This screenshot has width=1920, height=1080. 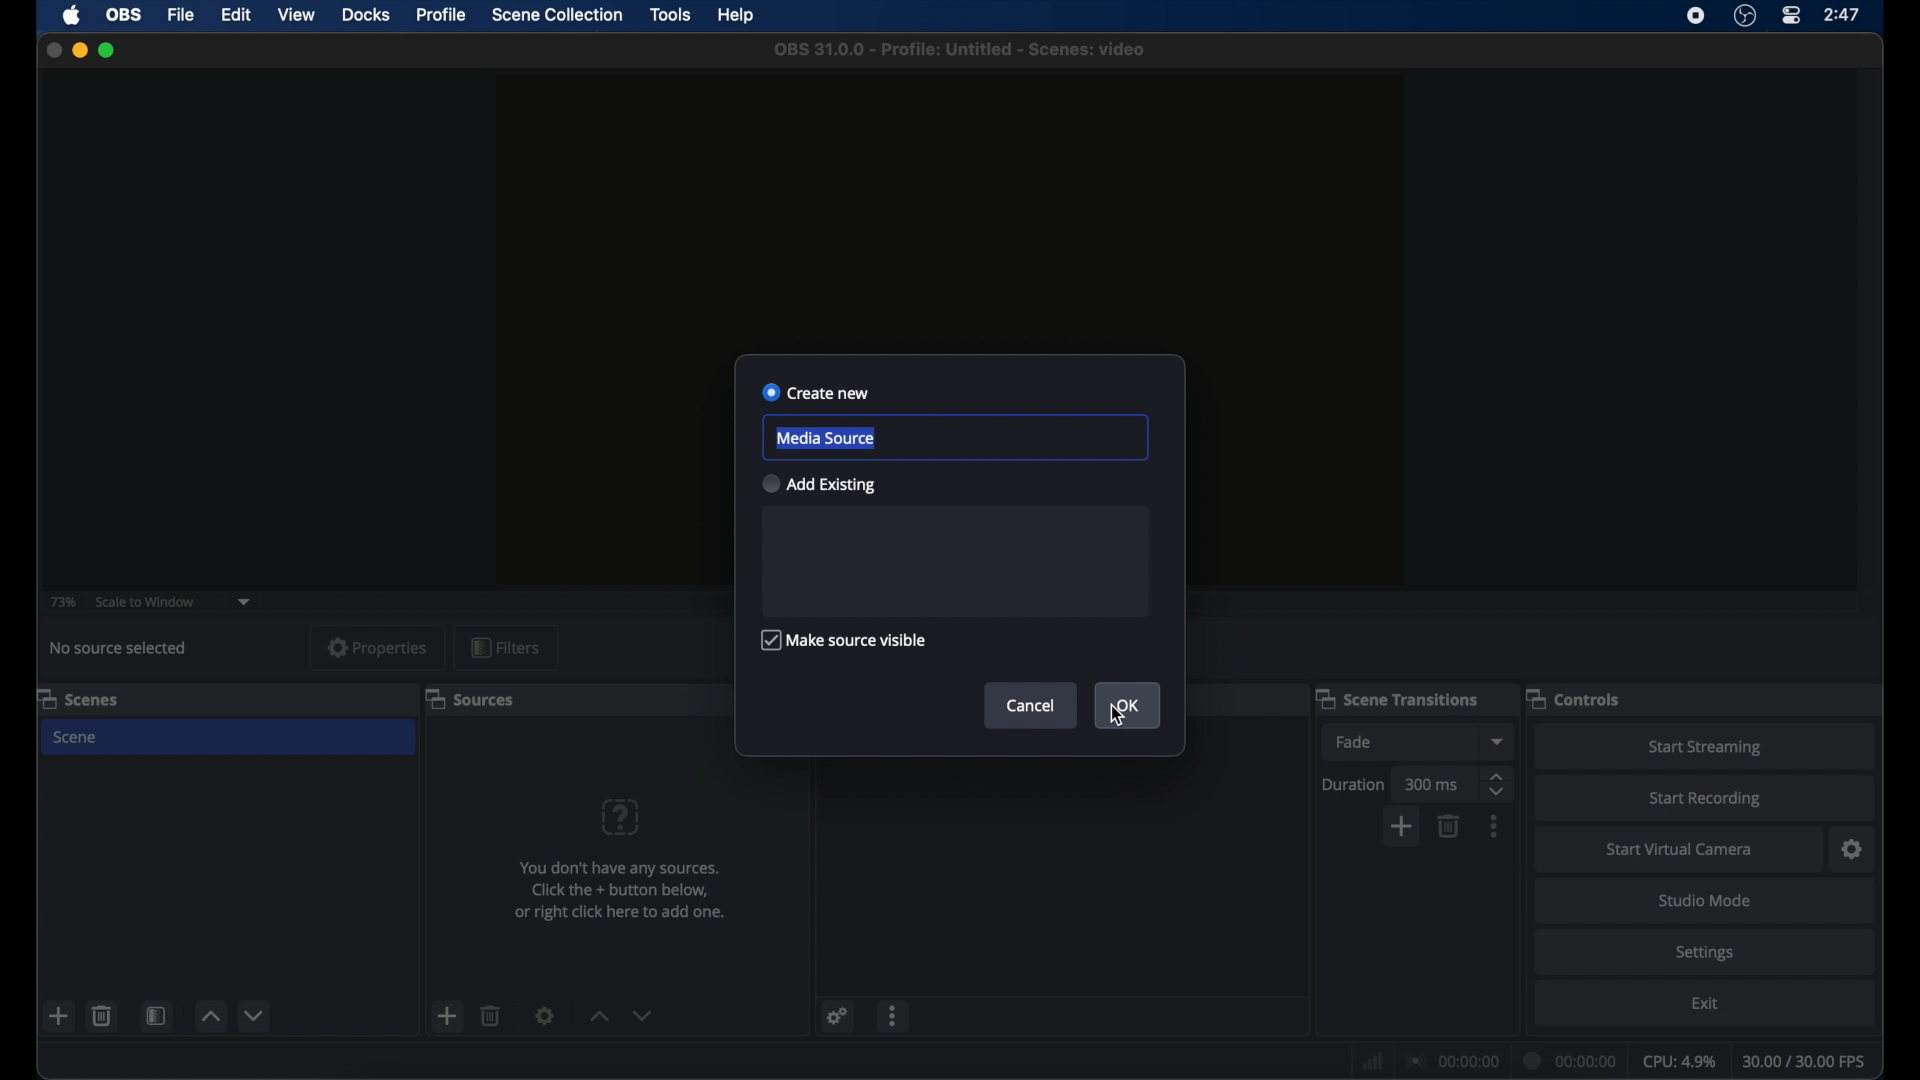 What do you see at coordinates (1352, 784) in the screenshot?
I see `duration` at bounding box center [1352, 784].